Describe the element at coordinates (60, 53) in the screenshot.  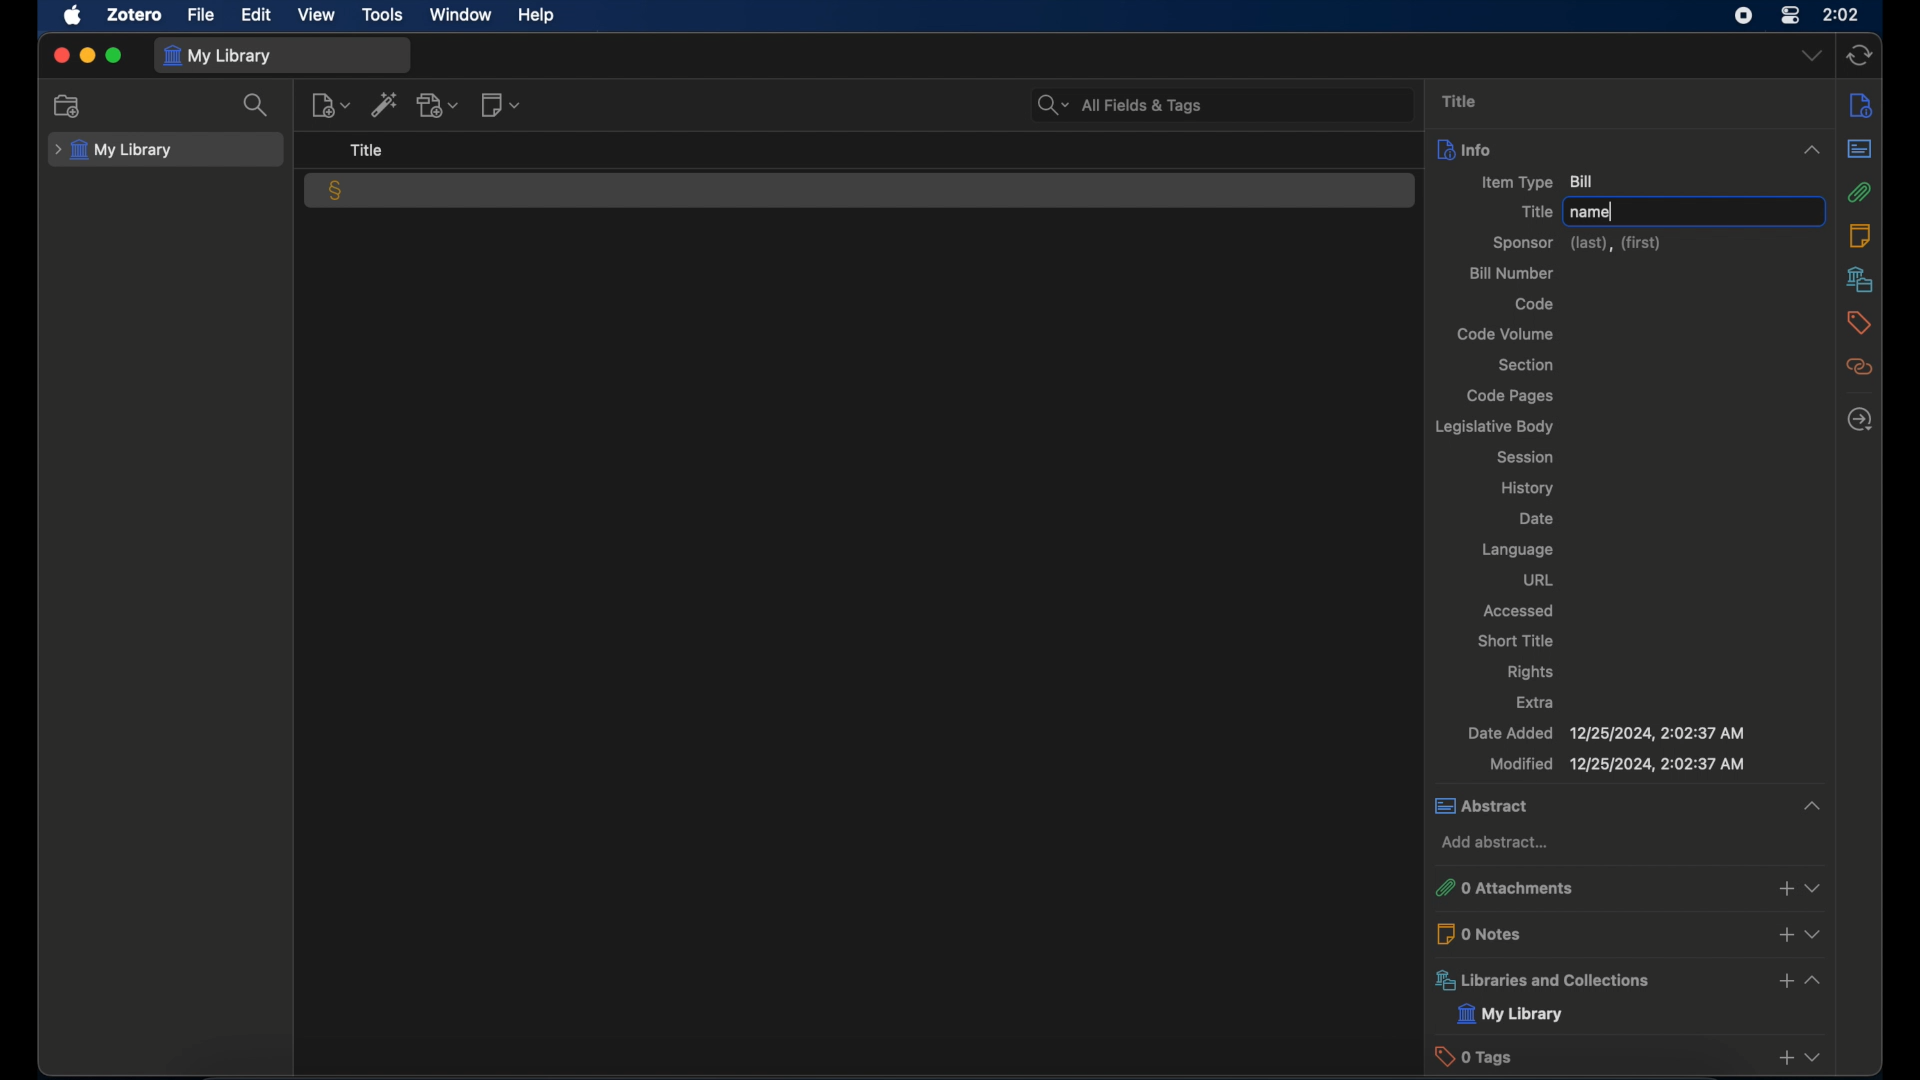
I see `close` at that location.